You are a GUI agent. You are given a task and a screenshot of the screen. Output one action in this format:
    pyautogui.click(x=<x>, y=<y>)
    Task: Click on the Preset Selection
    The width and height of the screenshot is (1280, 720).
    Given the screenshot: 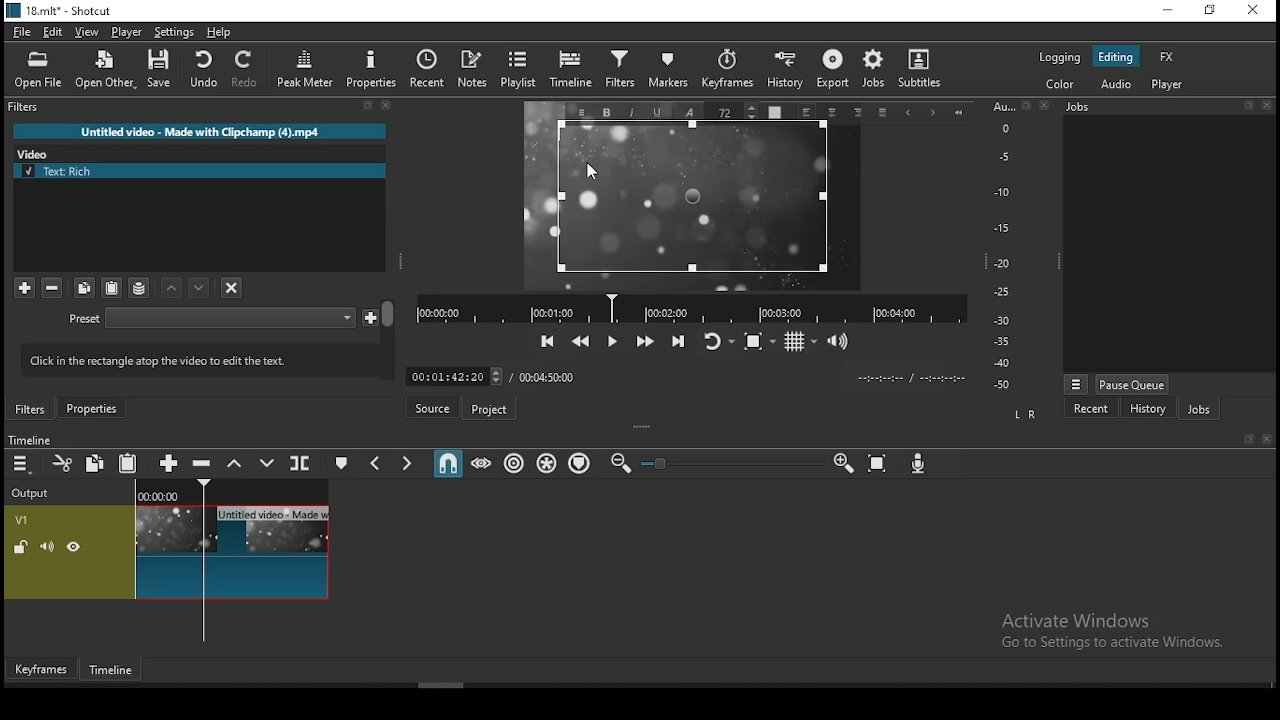 What is the action you would take?
    pyautogui.click(x=230, y=318)
    